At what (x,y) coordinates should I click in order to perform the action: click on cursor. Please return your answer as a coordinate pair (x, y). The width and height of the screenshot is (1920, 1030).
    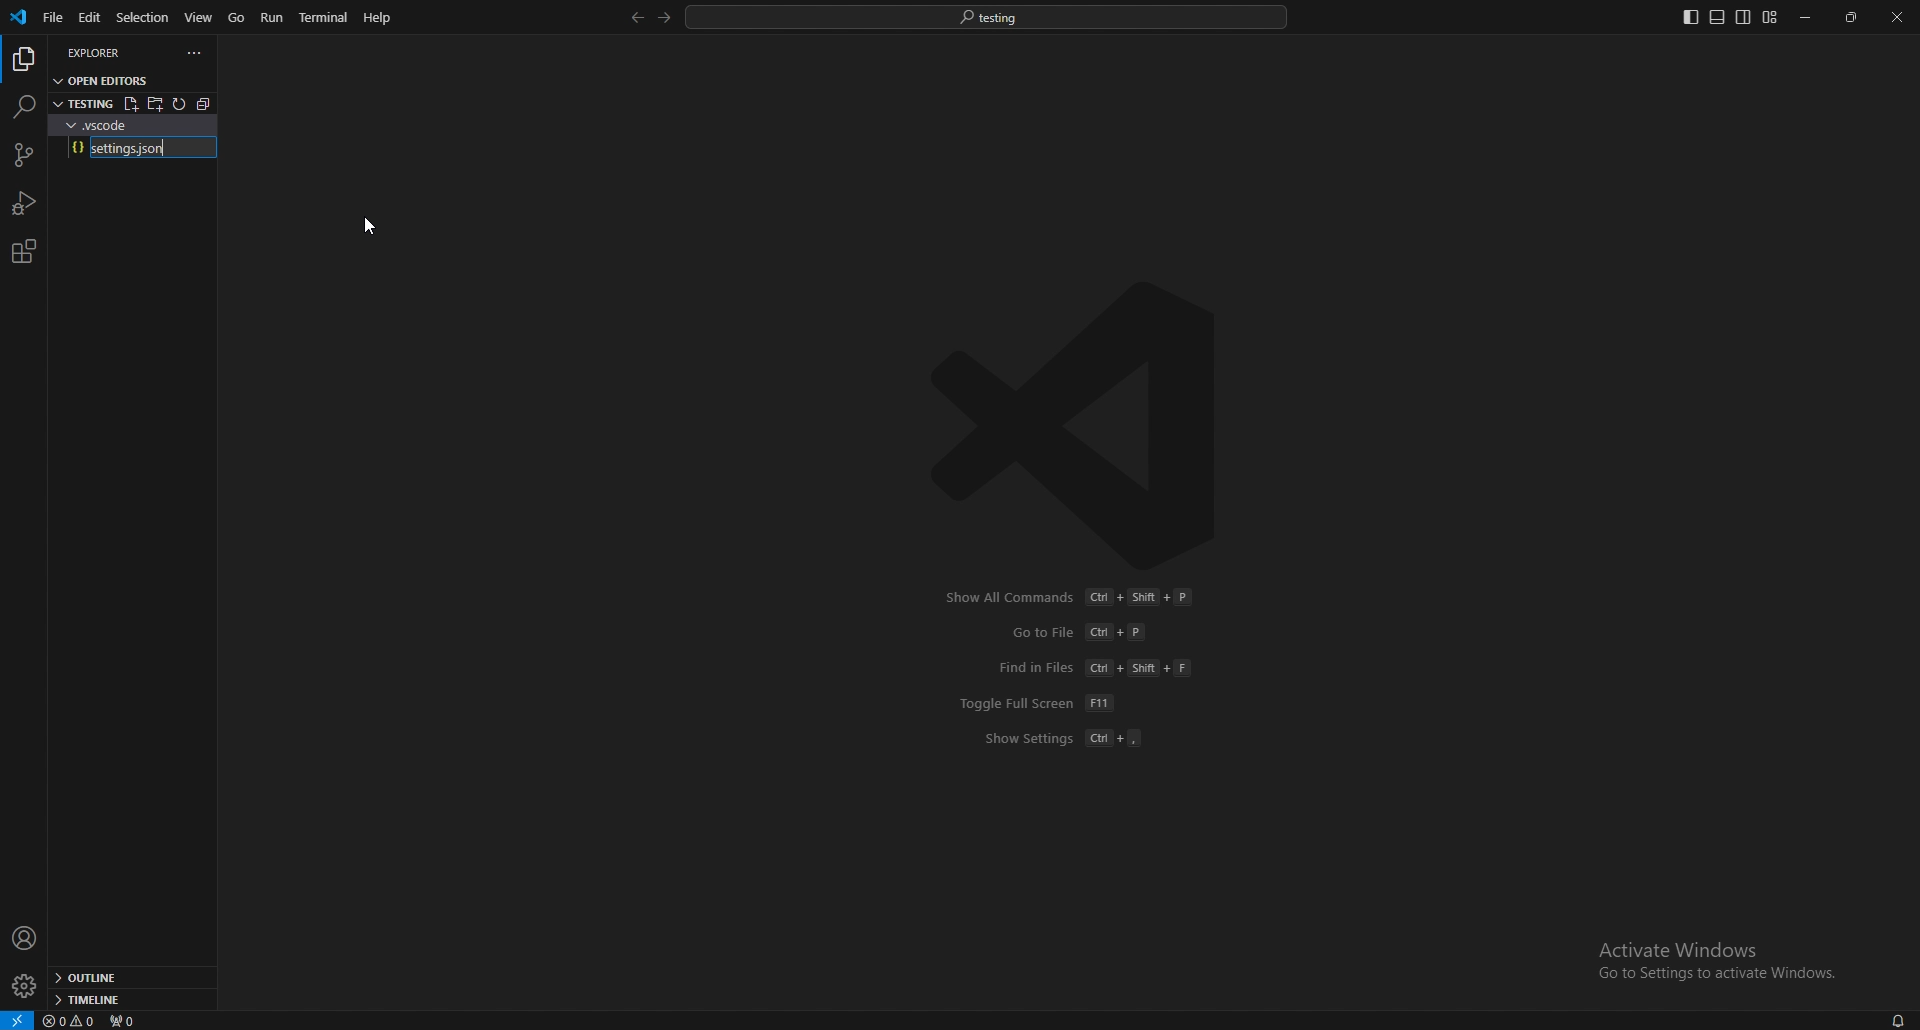
    Looking at the image, I should click on (376, 227).